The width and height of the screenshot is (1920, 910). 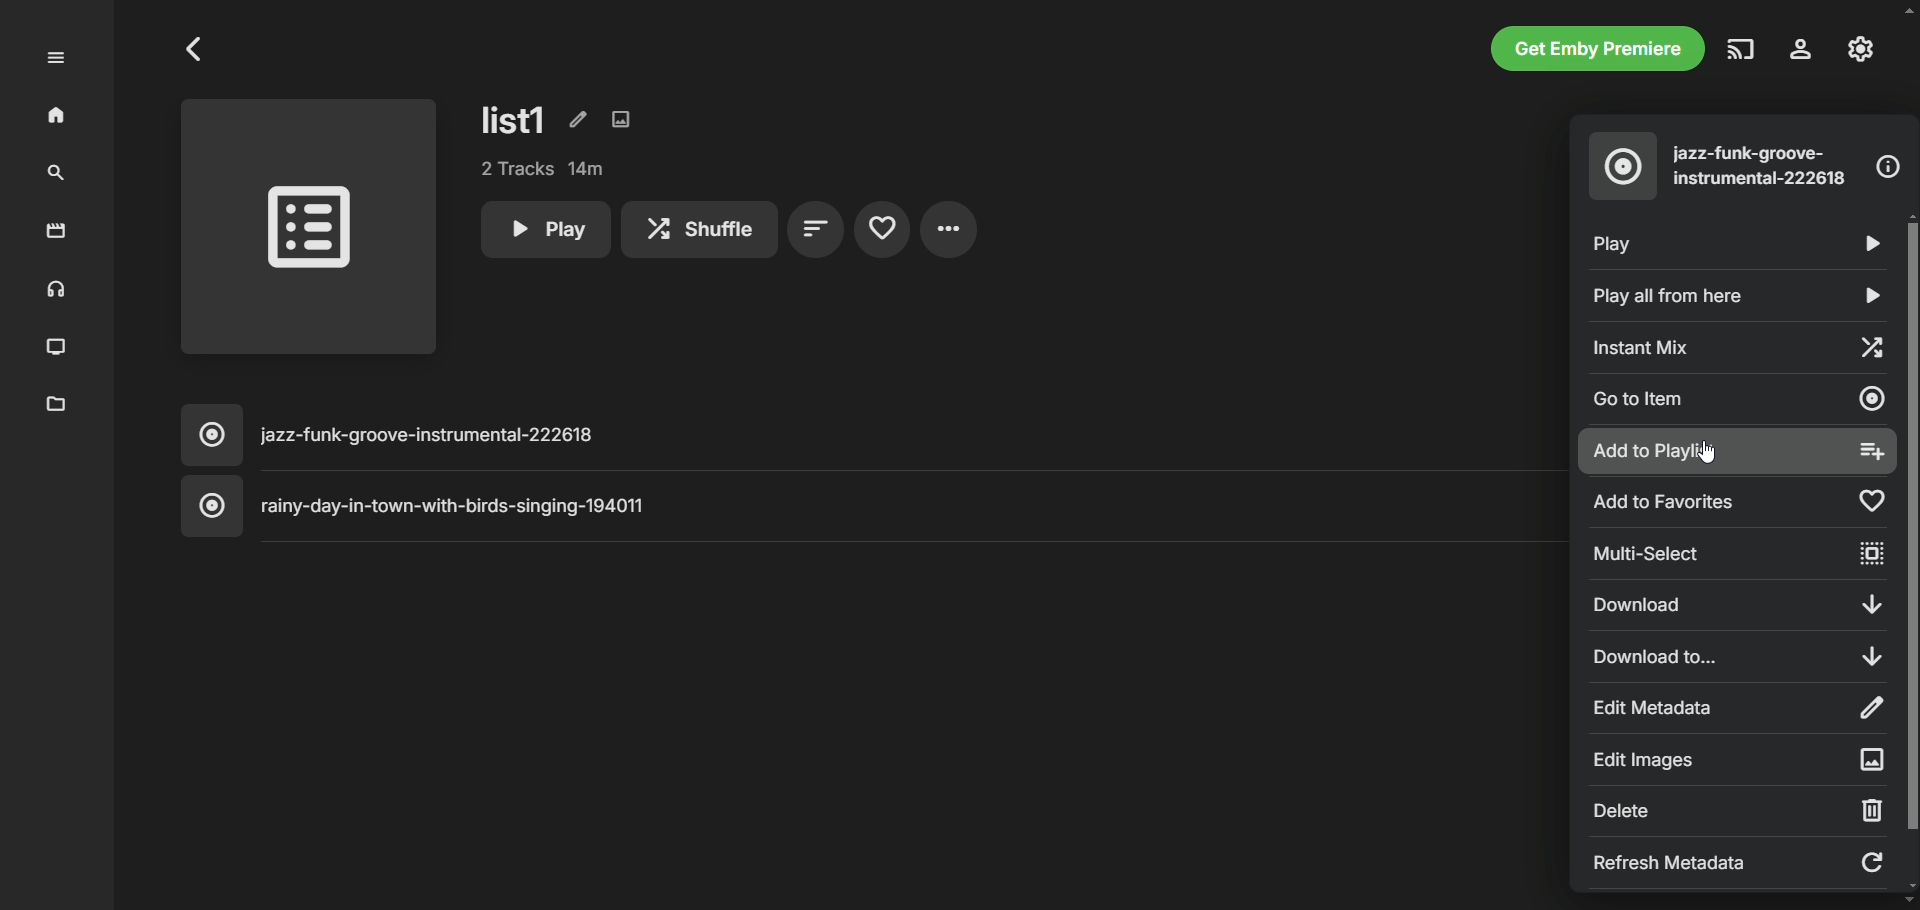 I want to click on sort, so click(x=816, y=230).